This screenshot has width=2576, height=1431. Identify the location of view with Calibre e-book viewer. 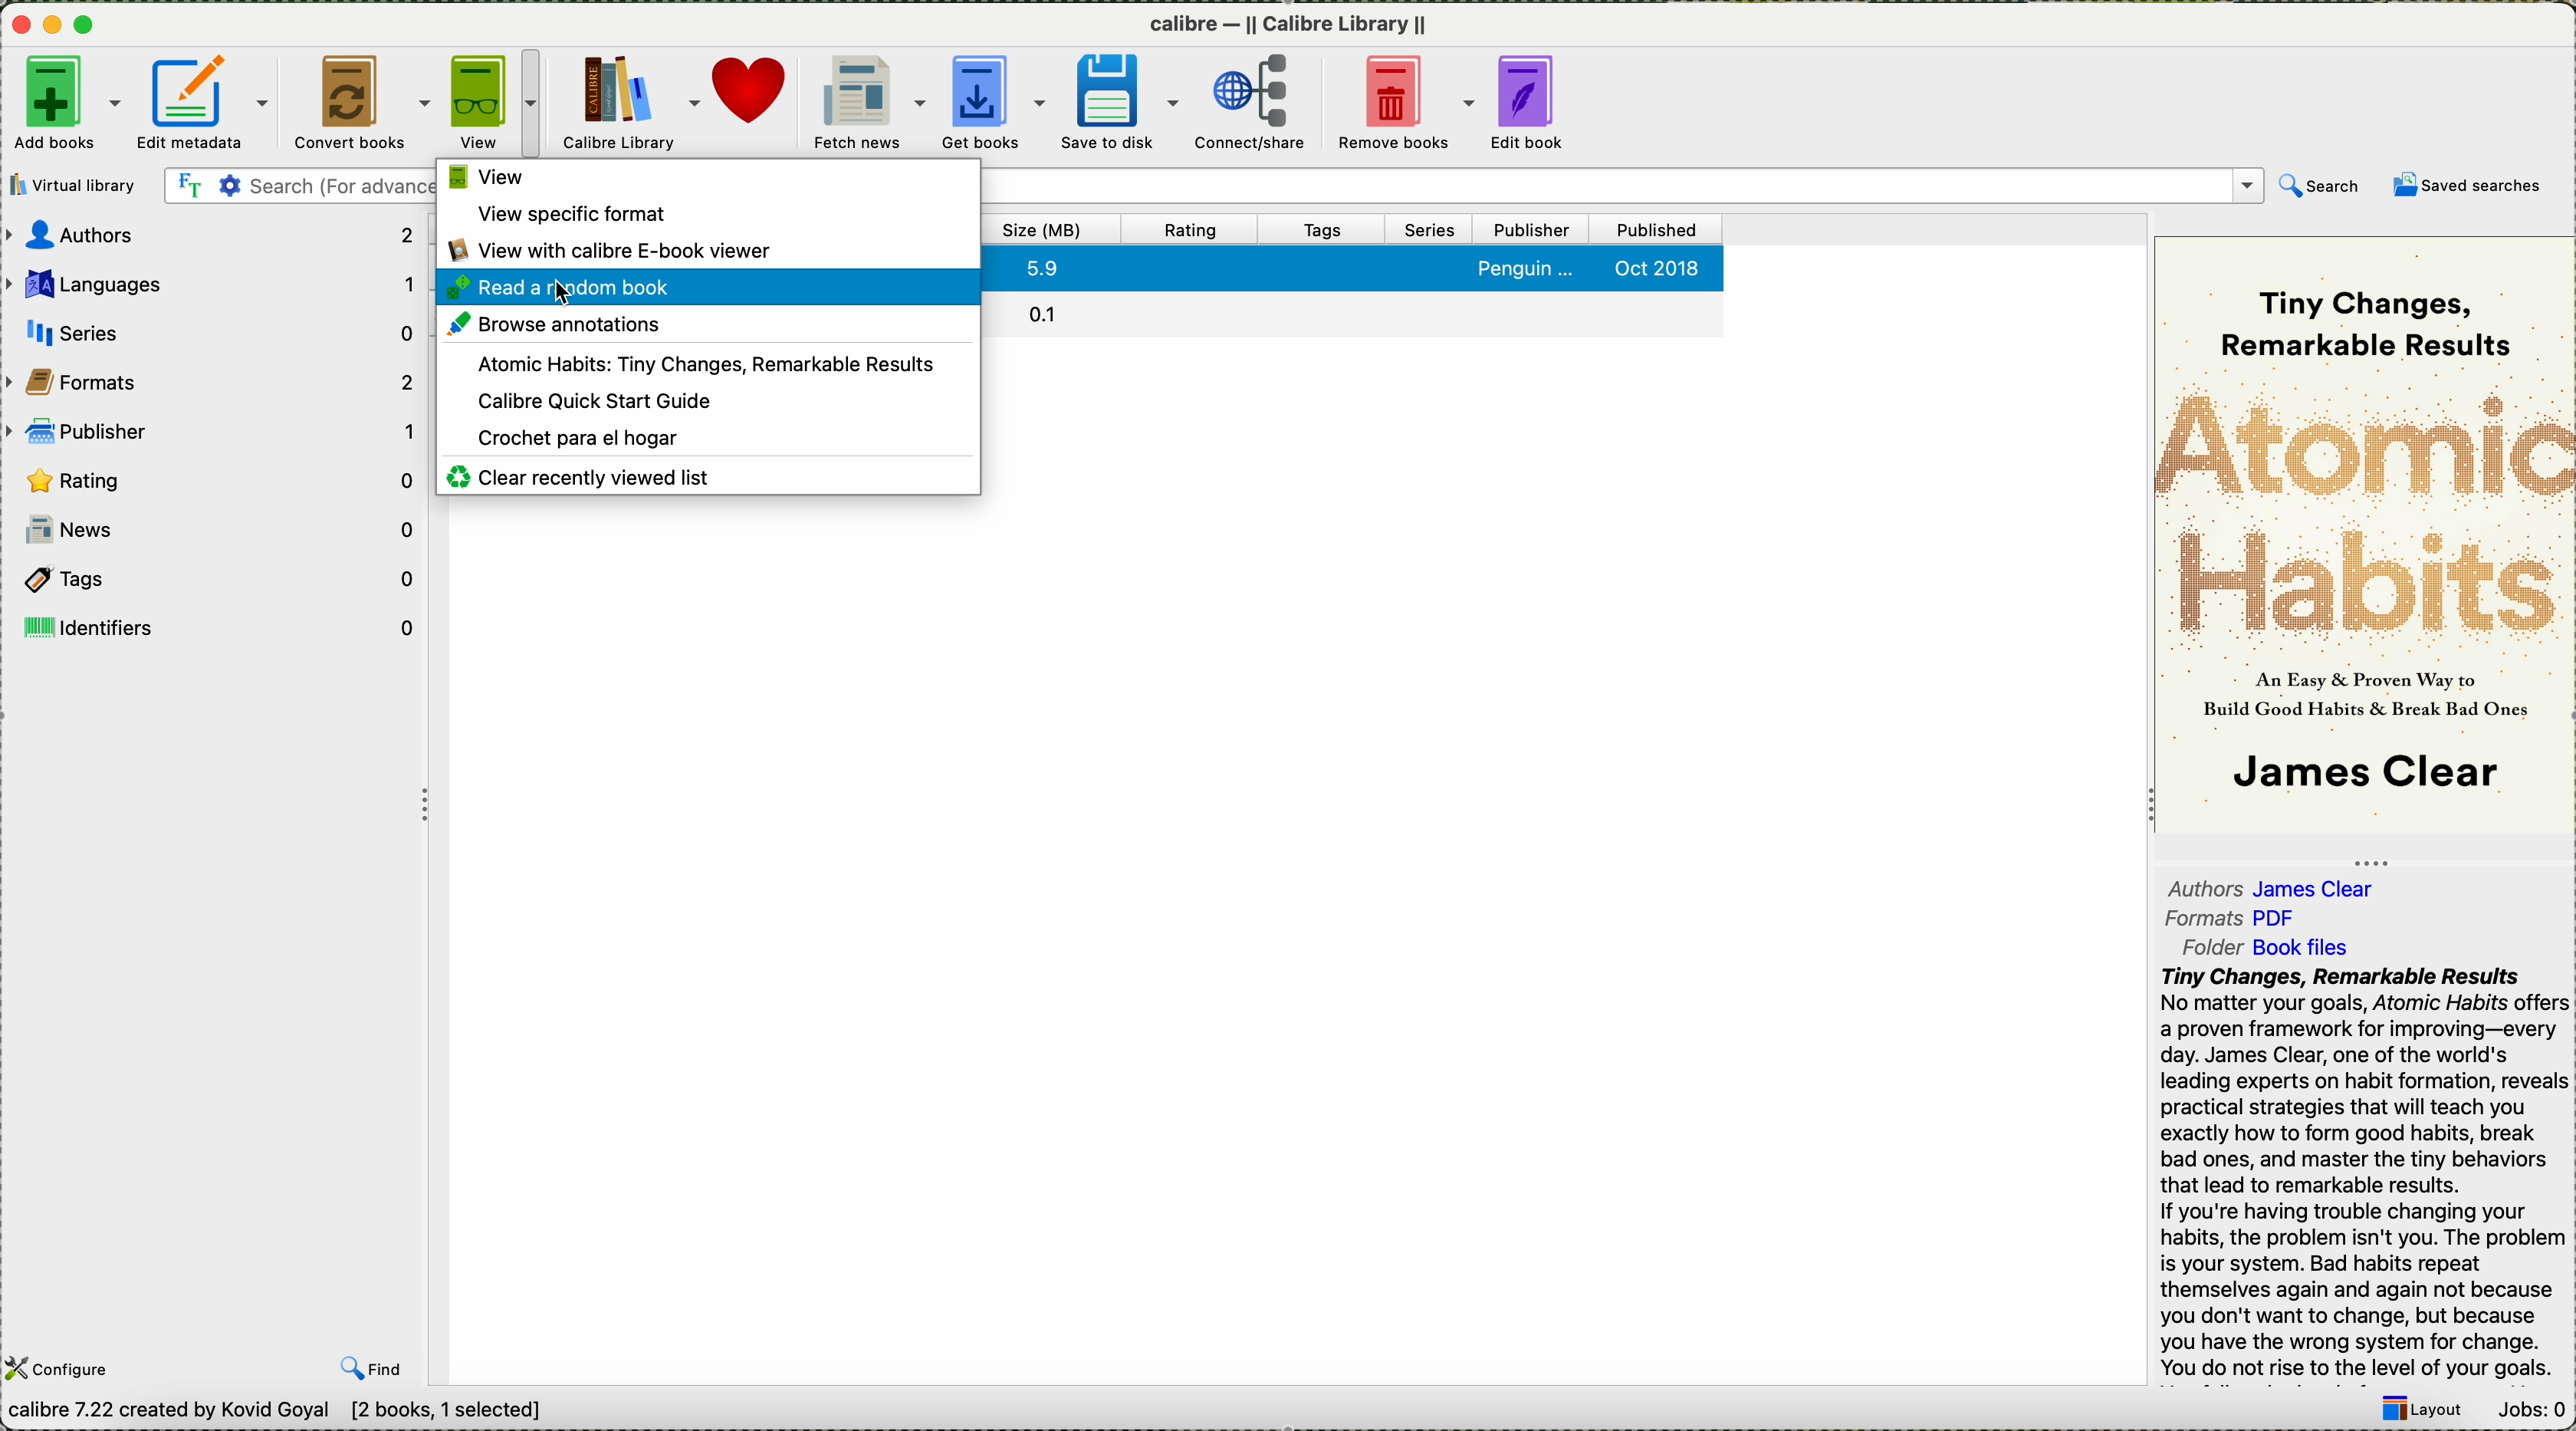
(615, 248).